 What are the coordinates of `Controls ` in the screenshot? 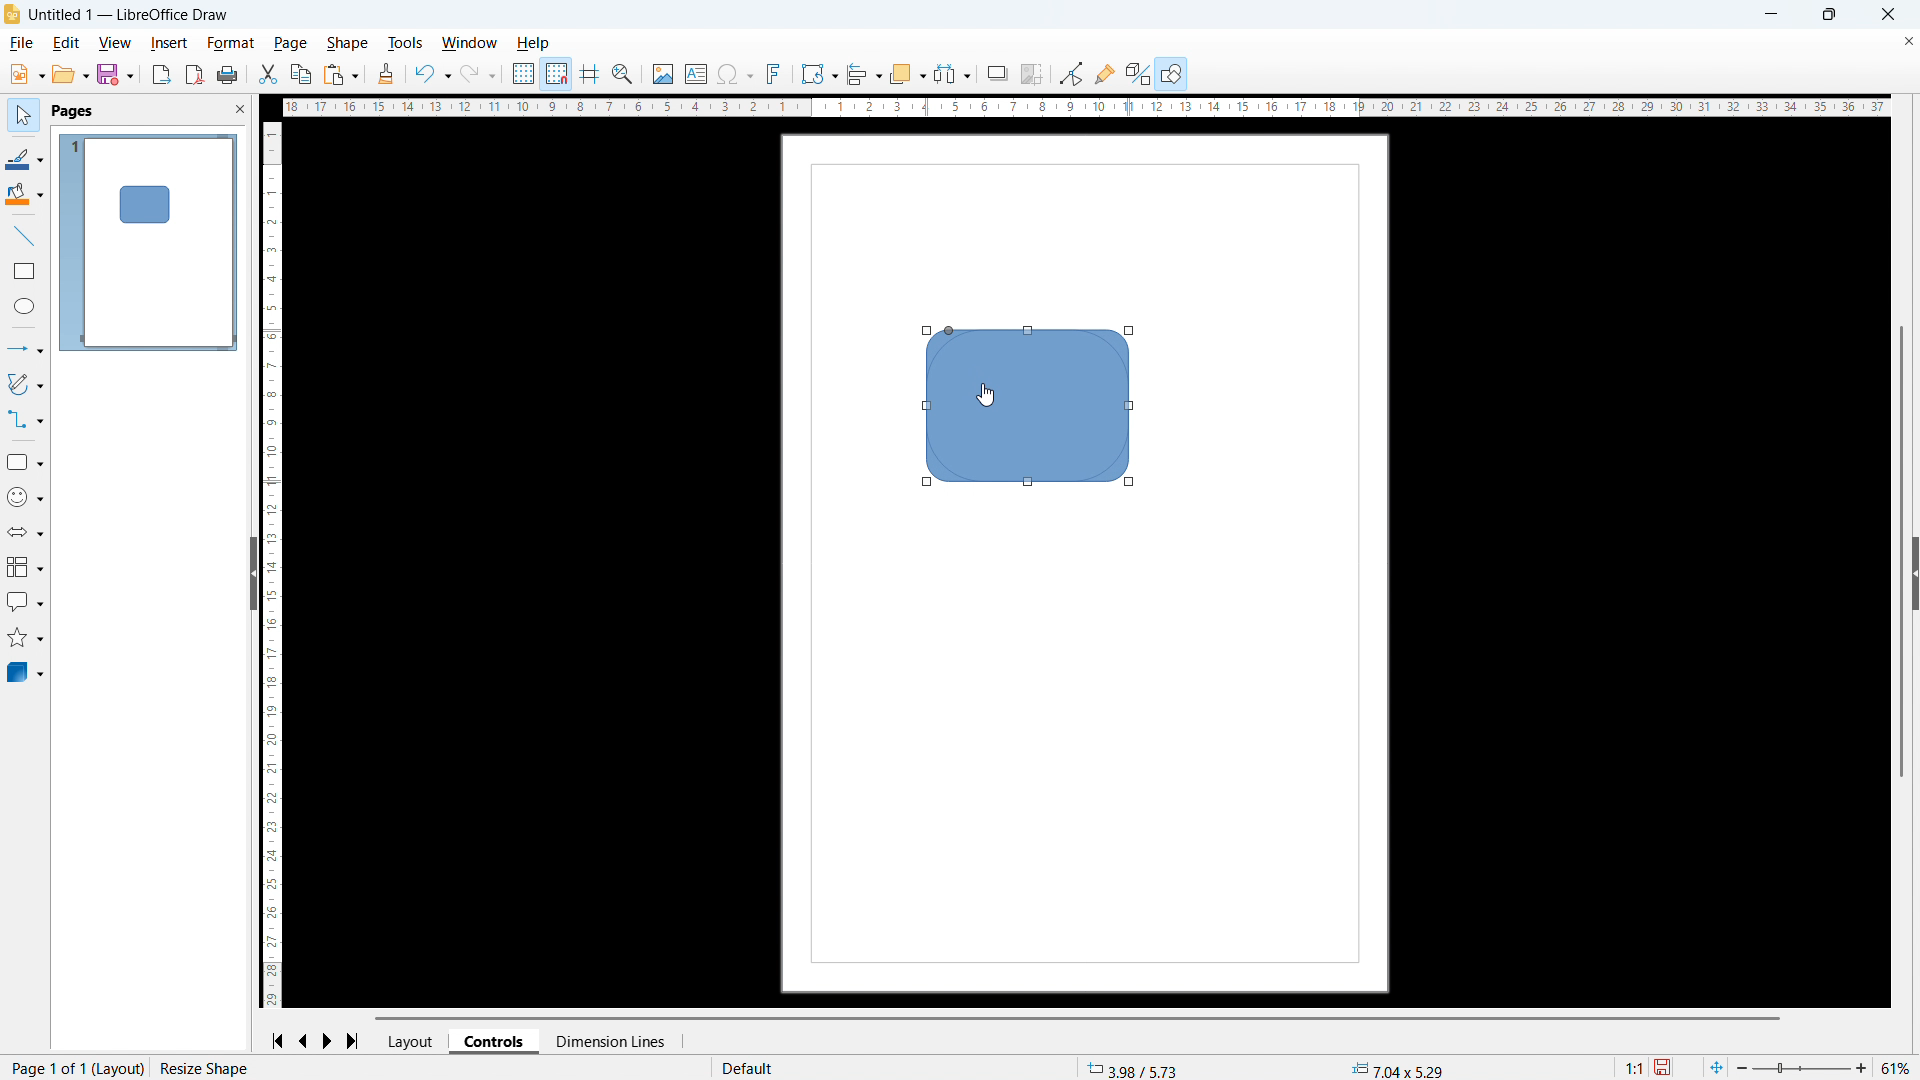 It's located at (496, 1040).